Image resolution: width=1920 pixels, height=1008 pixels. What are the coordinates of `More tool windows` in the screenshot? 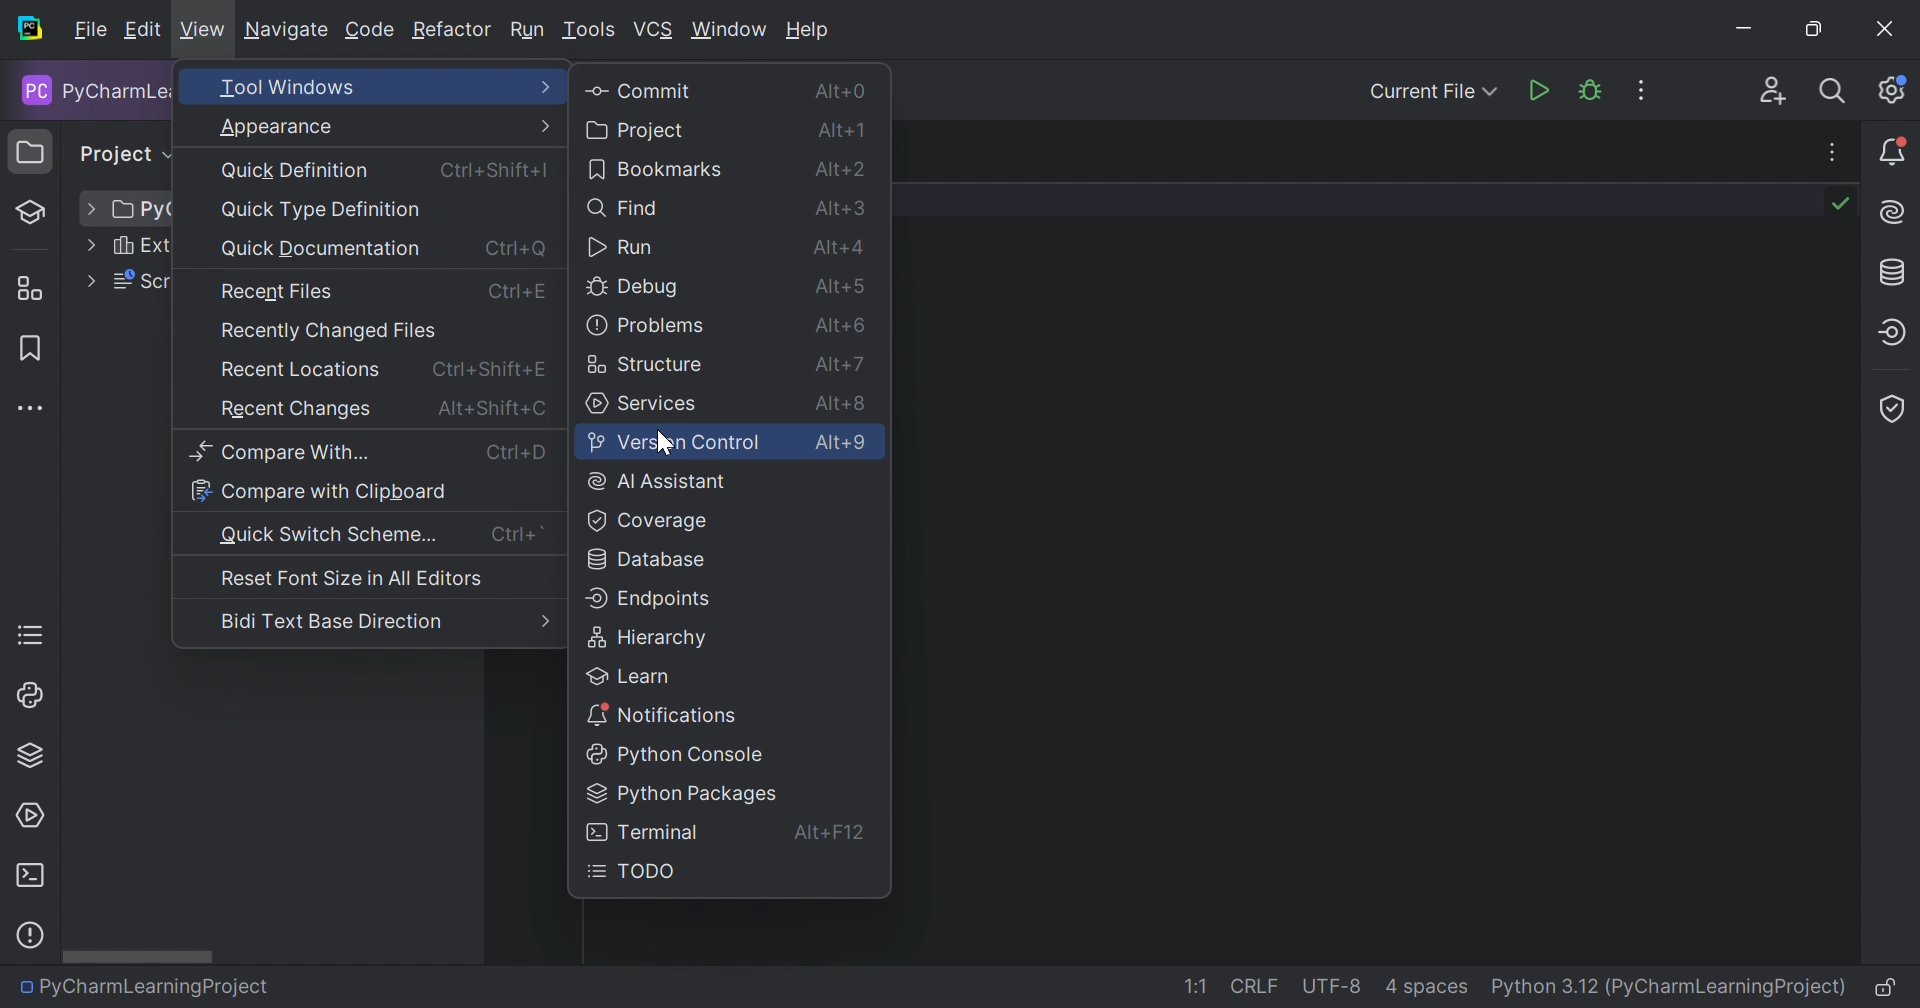 It's located at (29, 408).